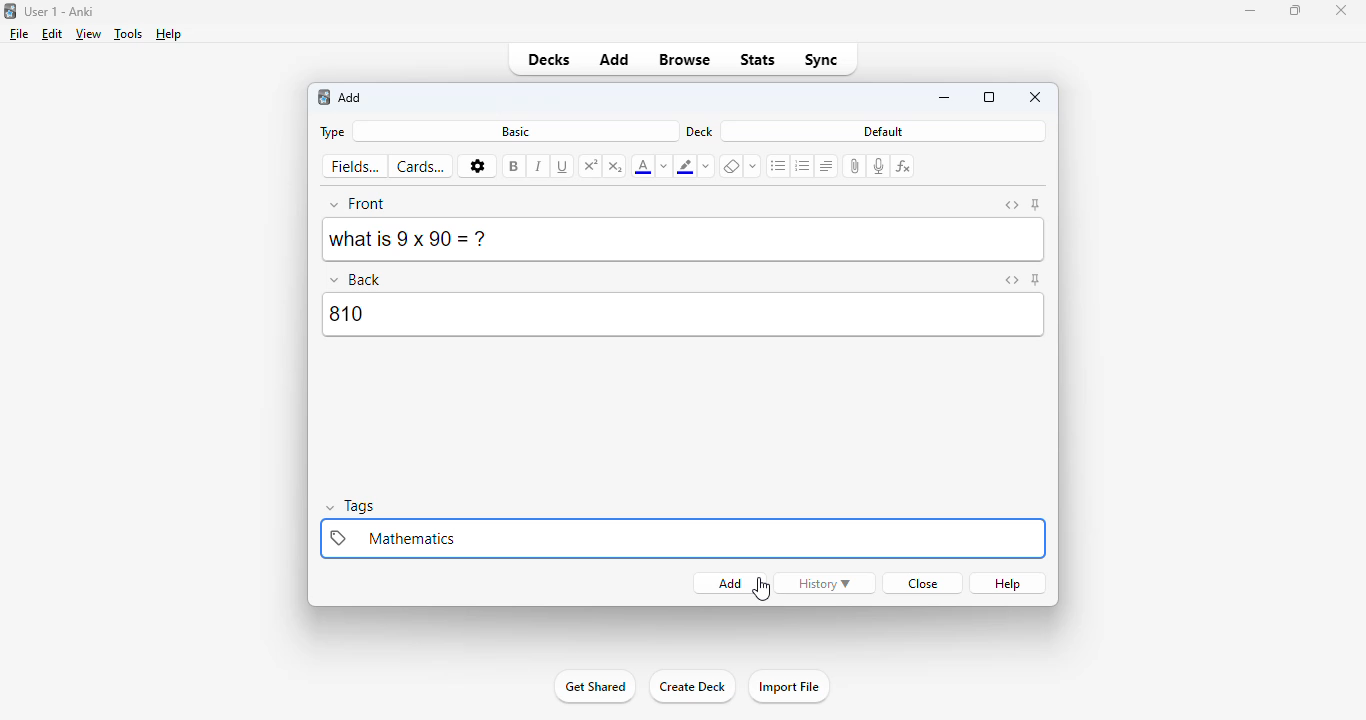  I want to click on create deck, so click(692, 687).